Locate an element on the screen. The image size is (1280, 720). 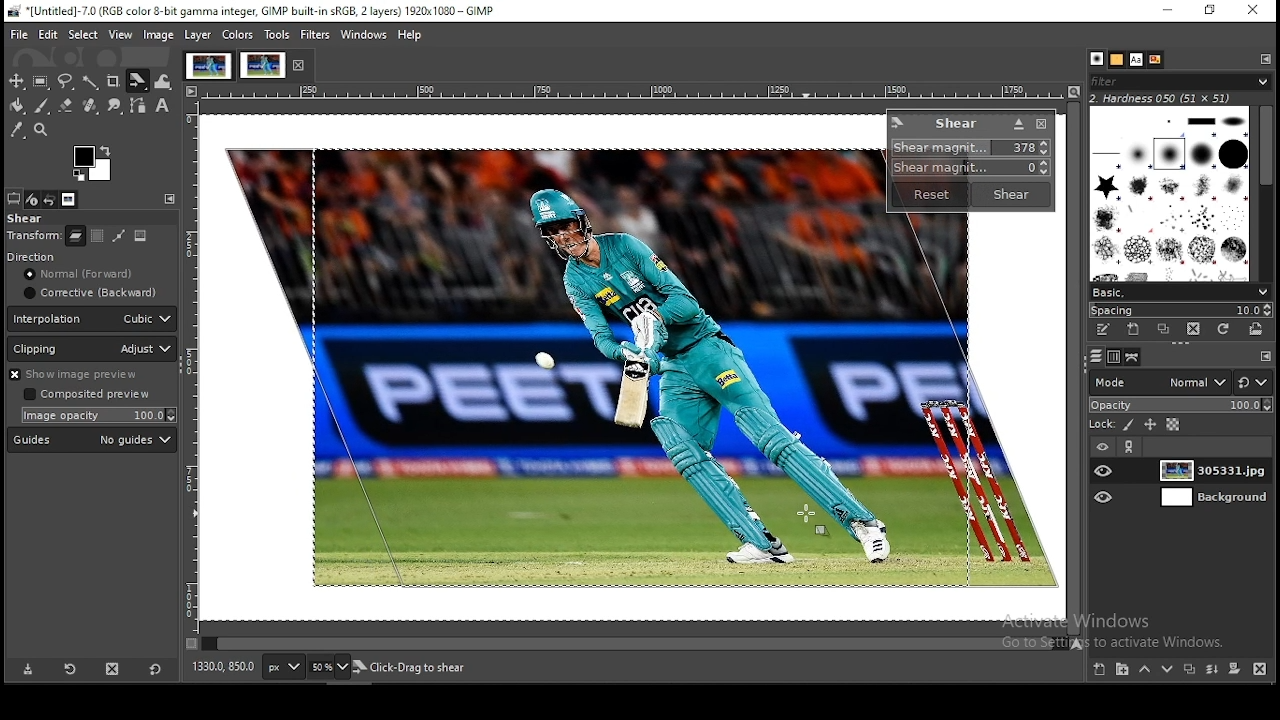
rectangular selection tool is located at coordinates (41, 82).